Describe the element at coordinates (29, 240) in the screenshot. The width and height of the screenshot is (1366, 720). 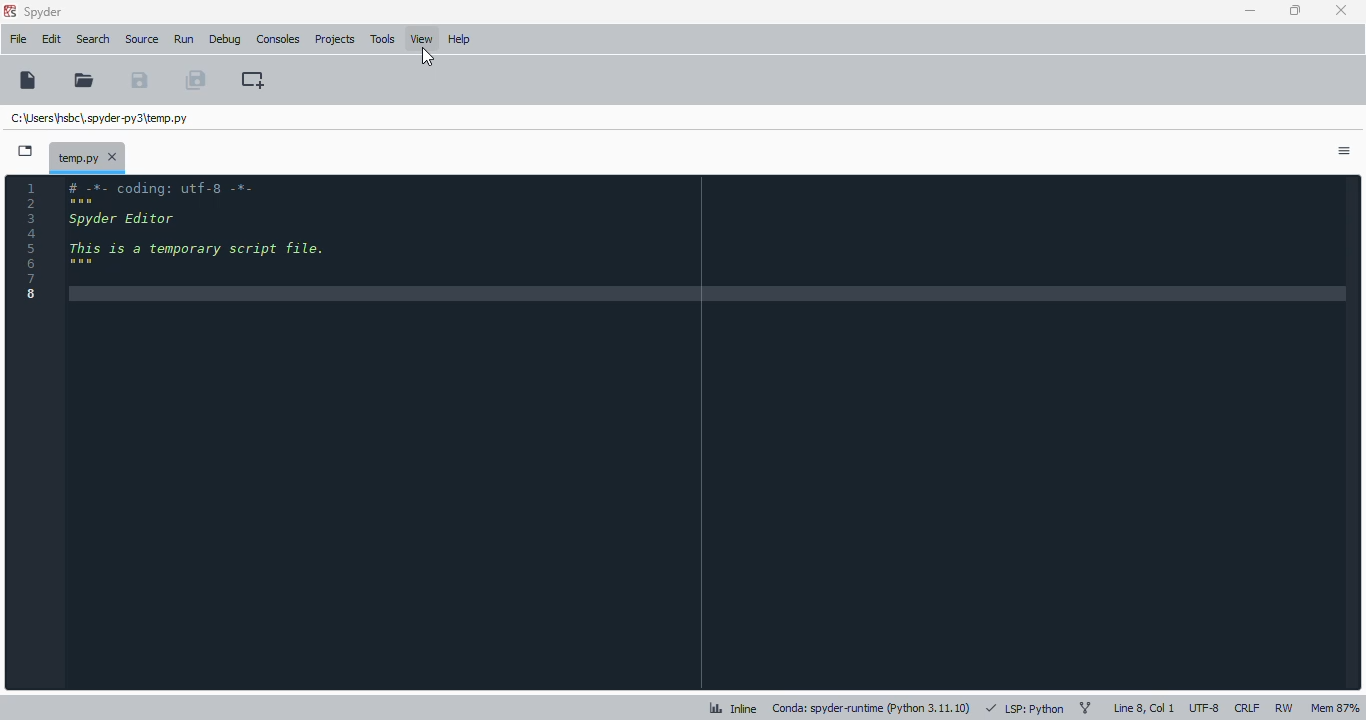
I see `line numbers` at that location.